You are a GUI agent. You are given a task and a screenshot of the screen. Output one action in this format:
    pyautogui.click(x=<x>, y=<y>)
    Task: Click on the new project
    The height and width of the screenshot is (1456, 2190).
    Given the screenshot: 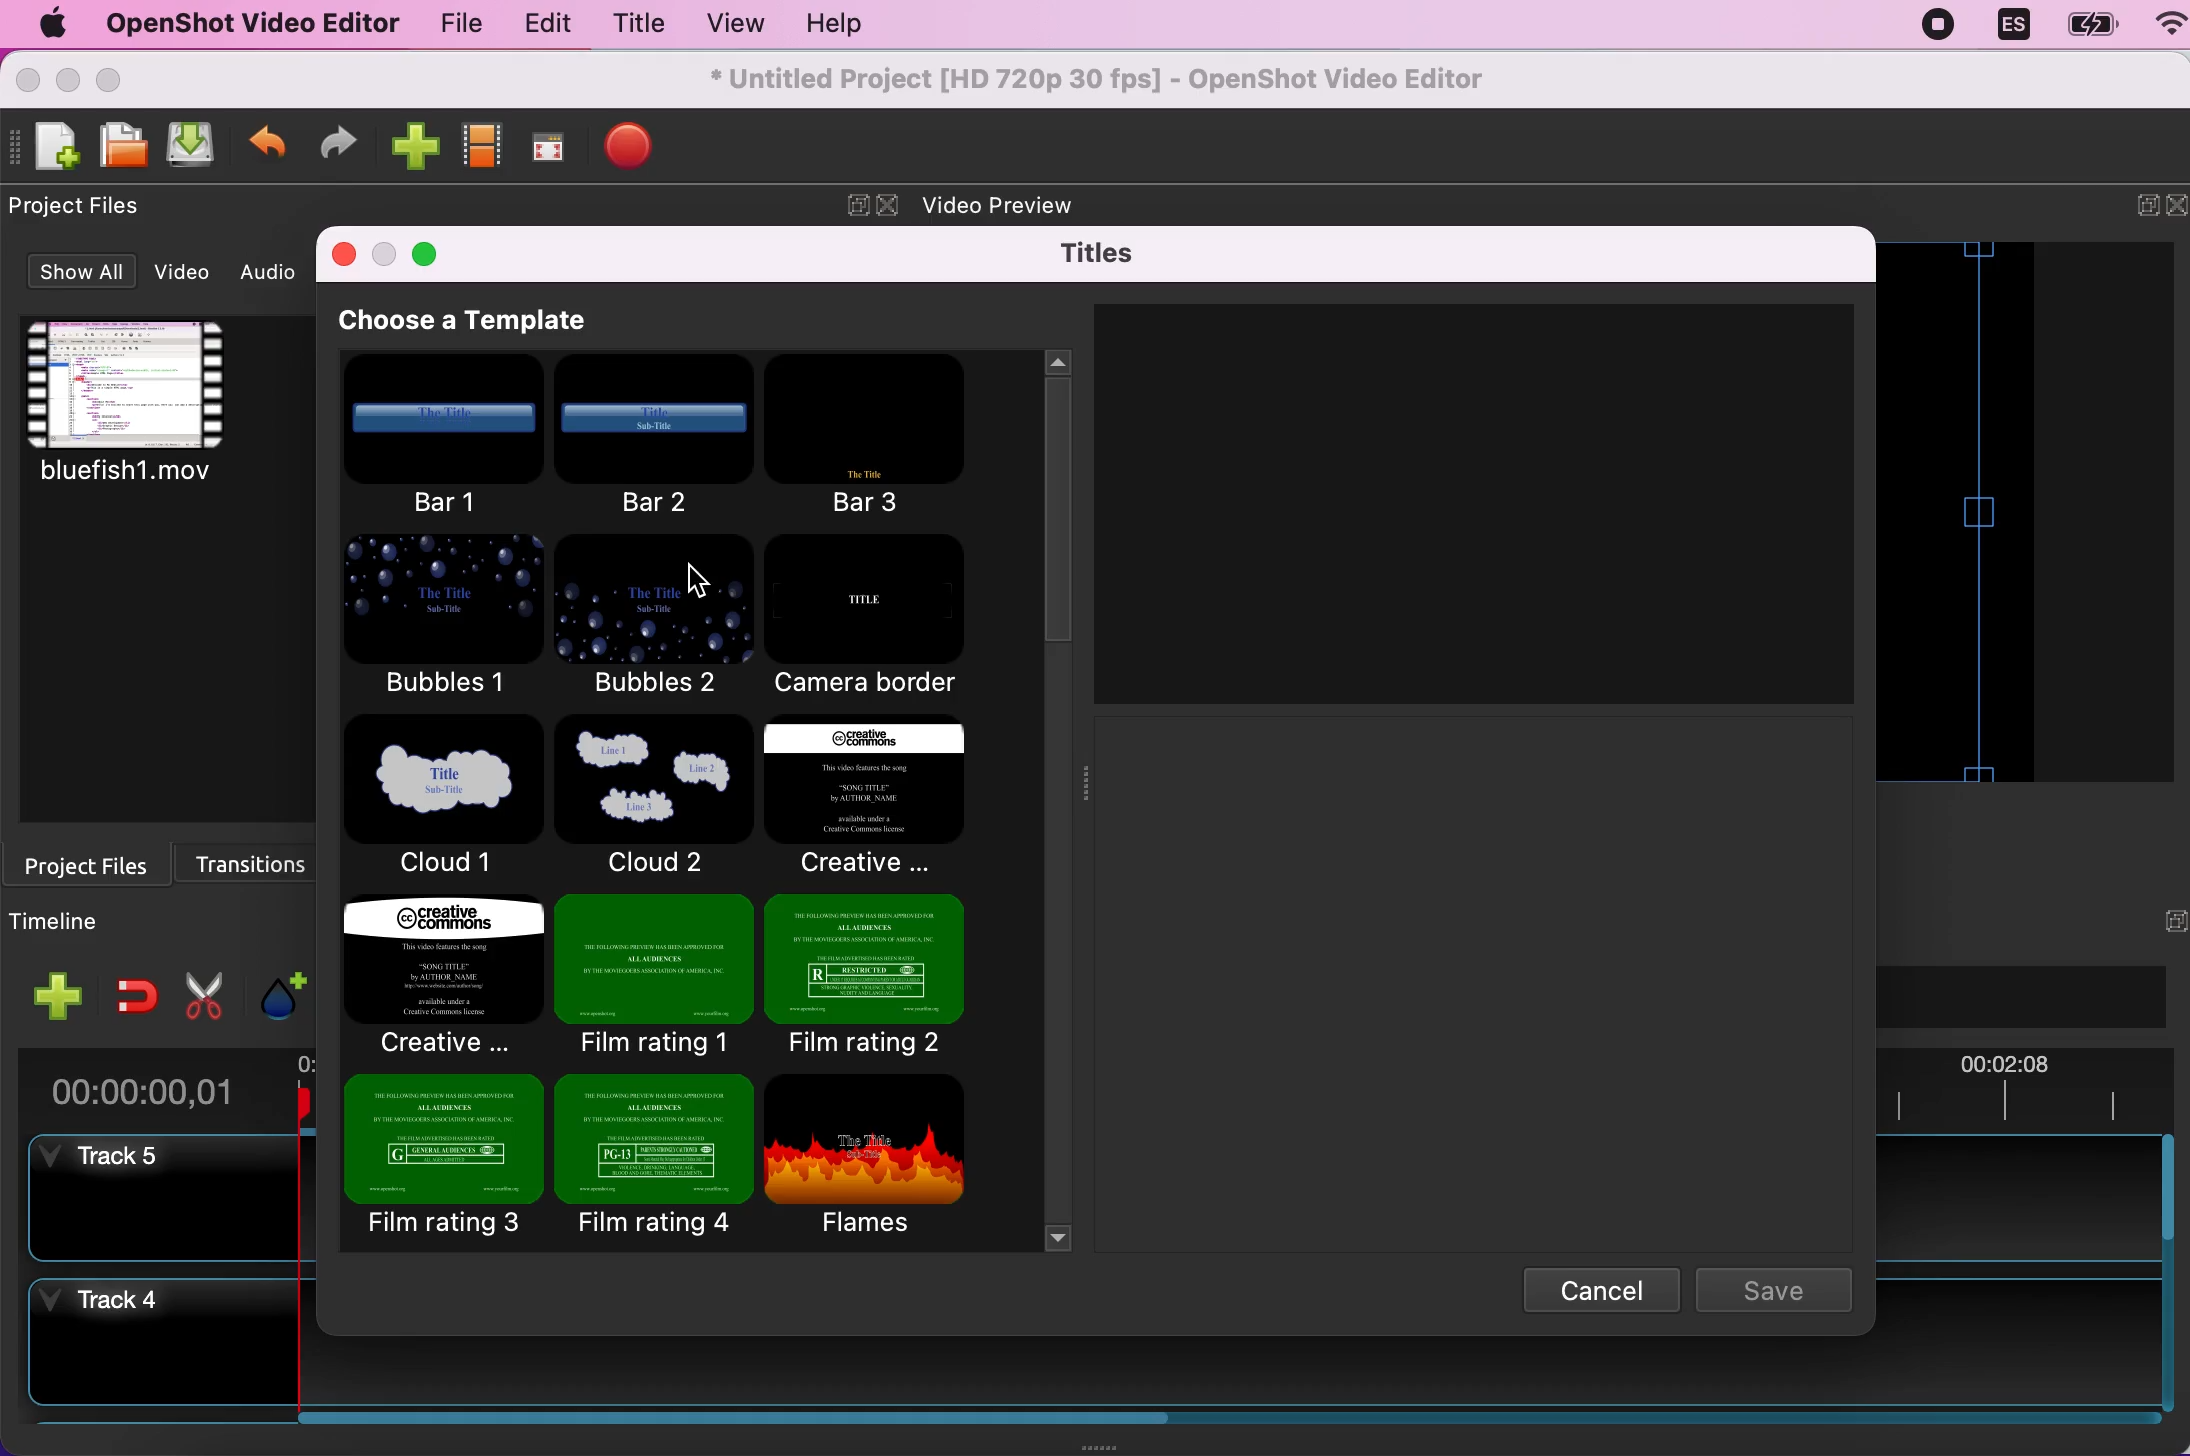 What is the action you would take?
    pyautogui.click(x=53, y=147)
    